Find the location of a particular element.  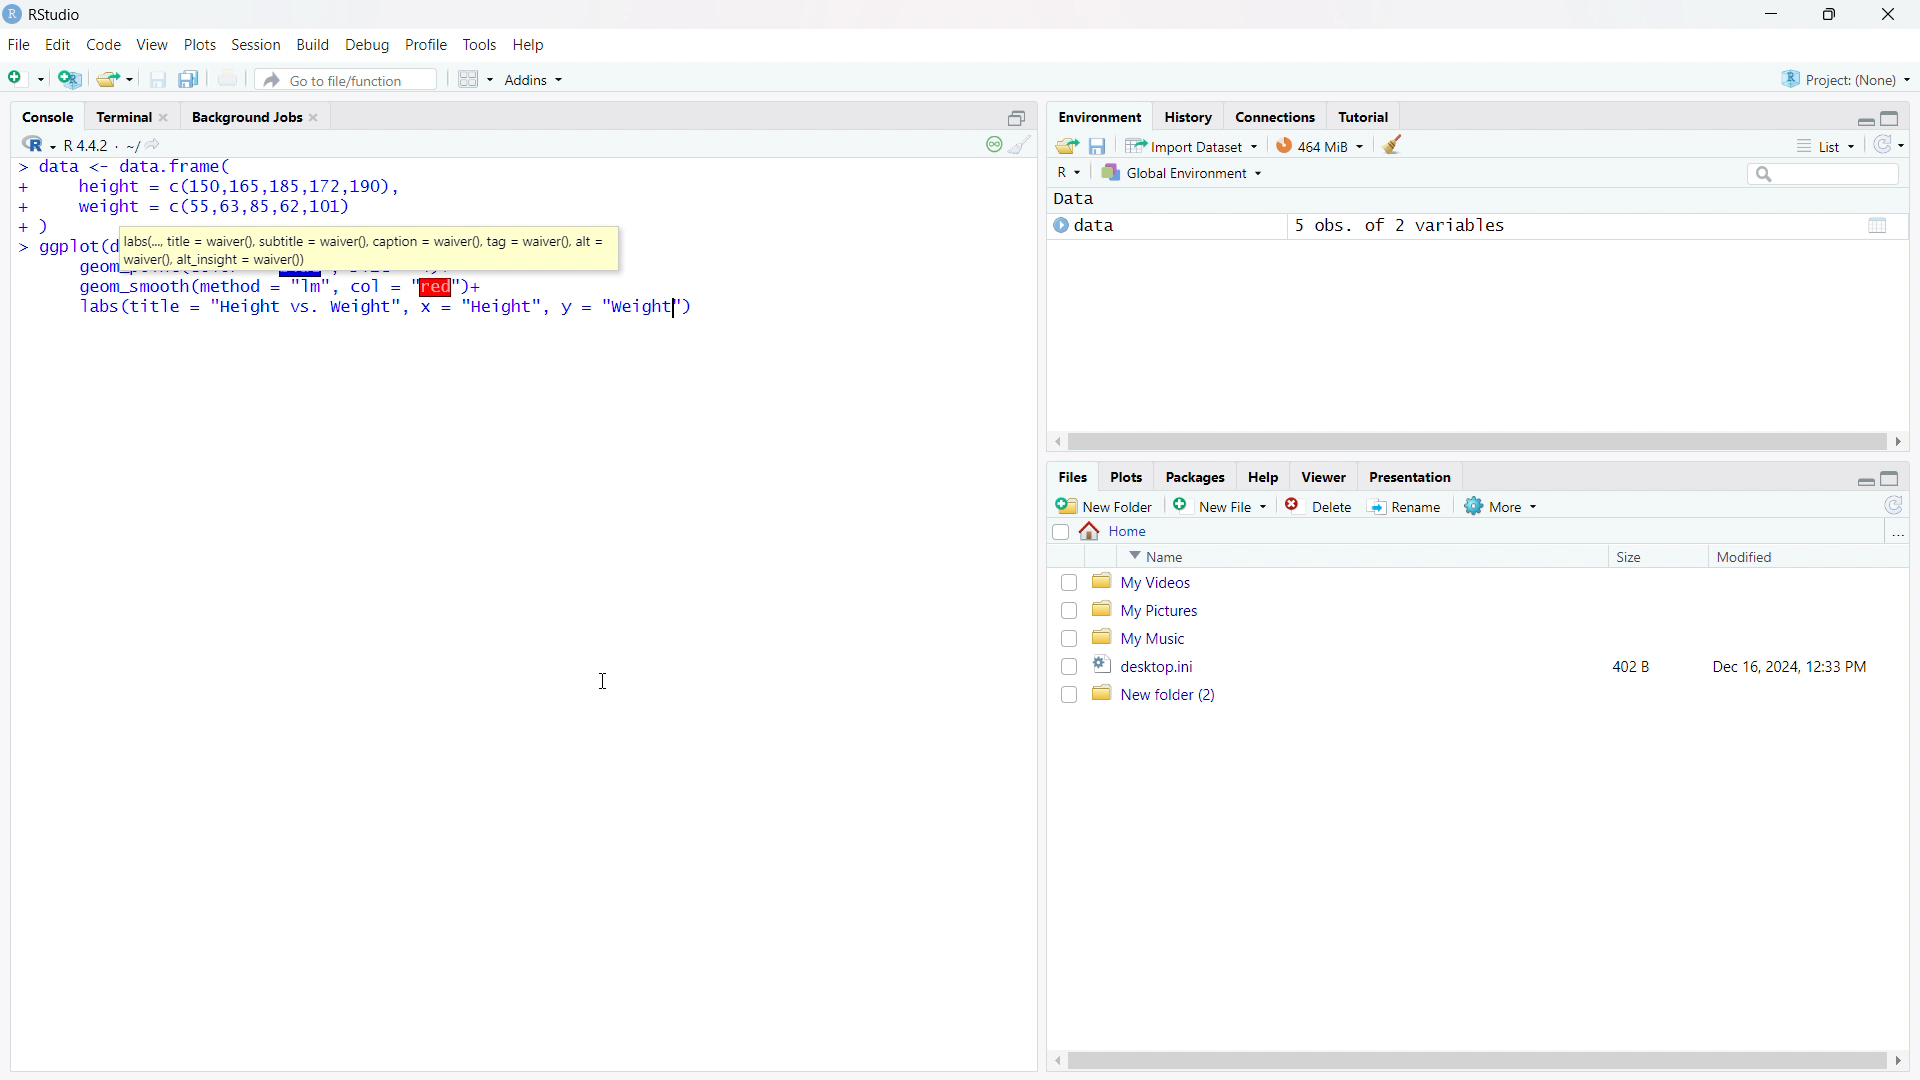

presentation is located at coordinates (1412, 476).